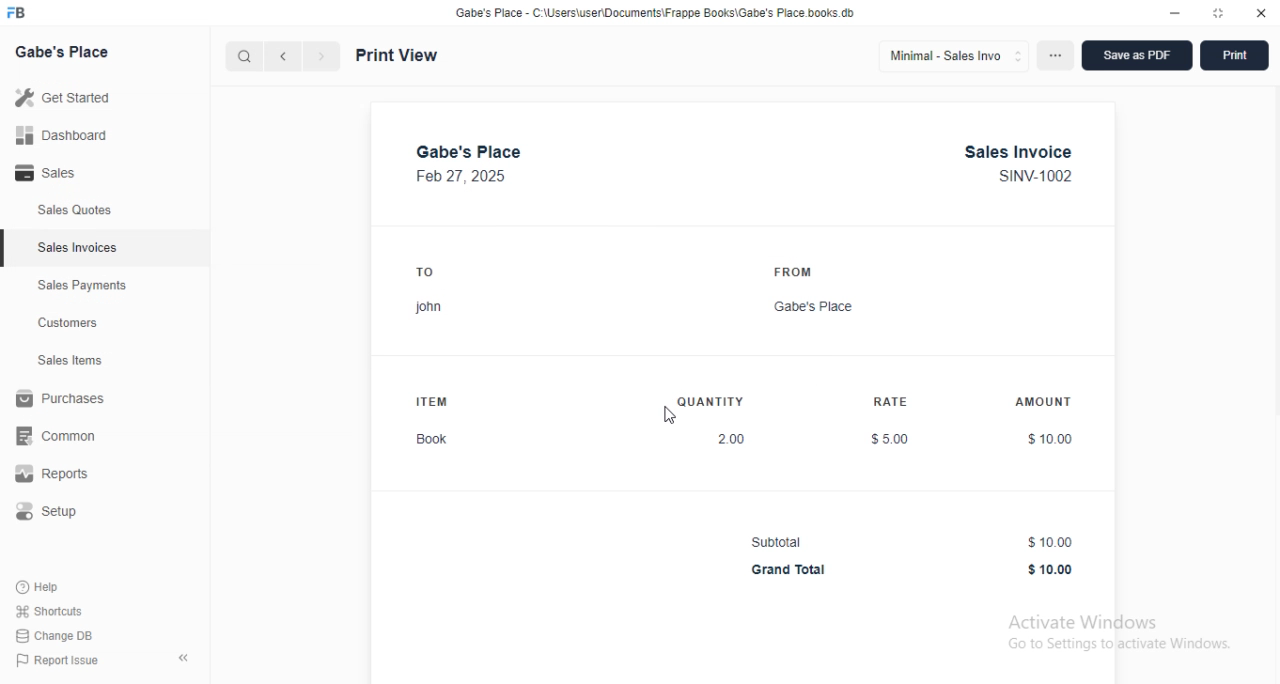 The height and width of the screenshot is (684, 1280). What do you see at coordinates (50, 611) in the screenshot?
I see `shortcuts` at bounding box center [50, 611].